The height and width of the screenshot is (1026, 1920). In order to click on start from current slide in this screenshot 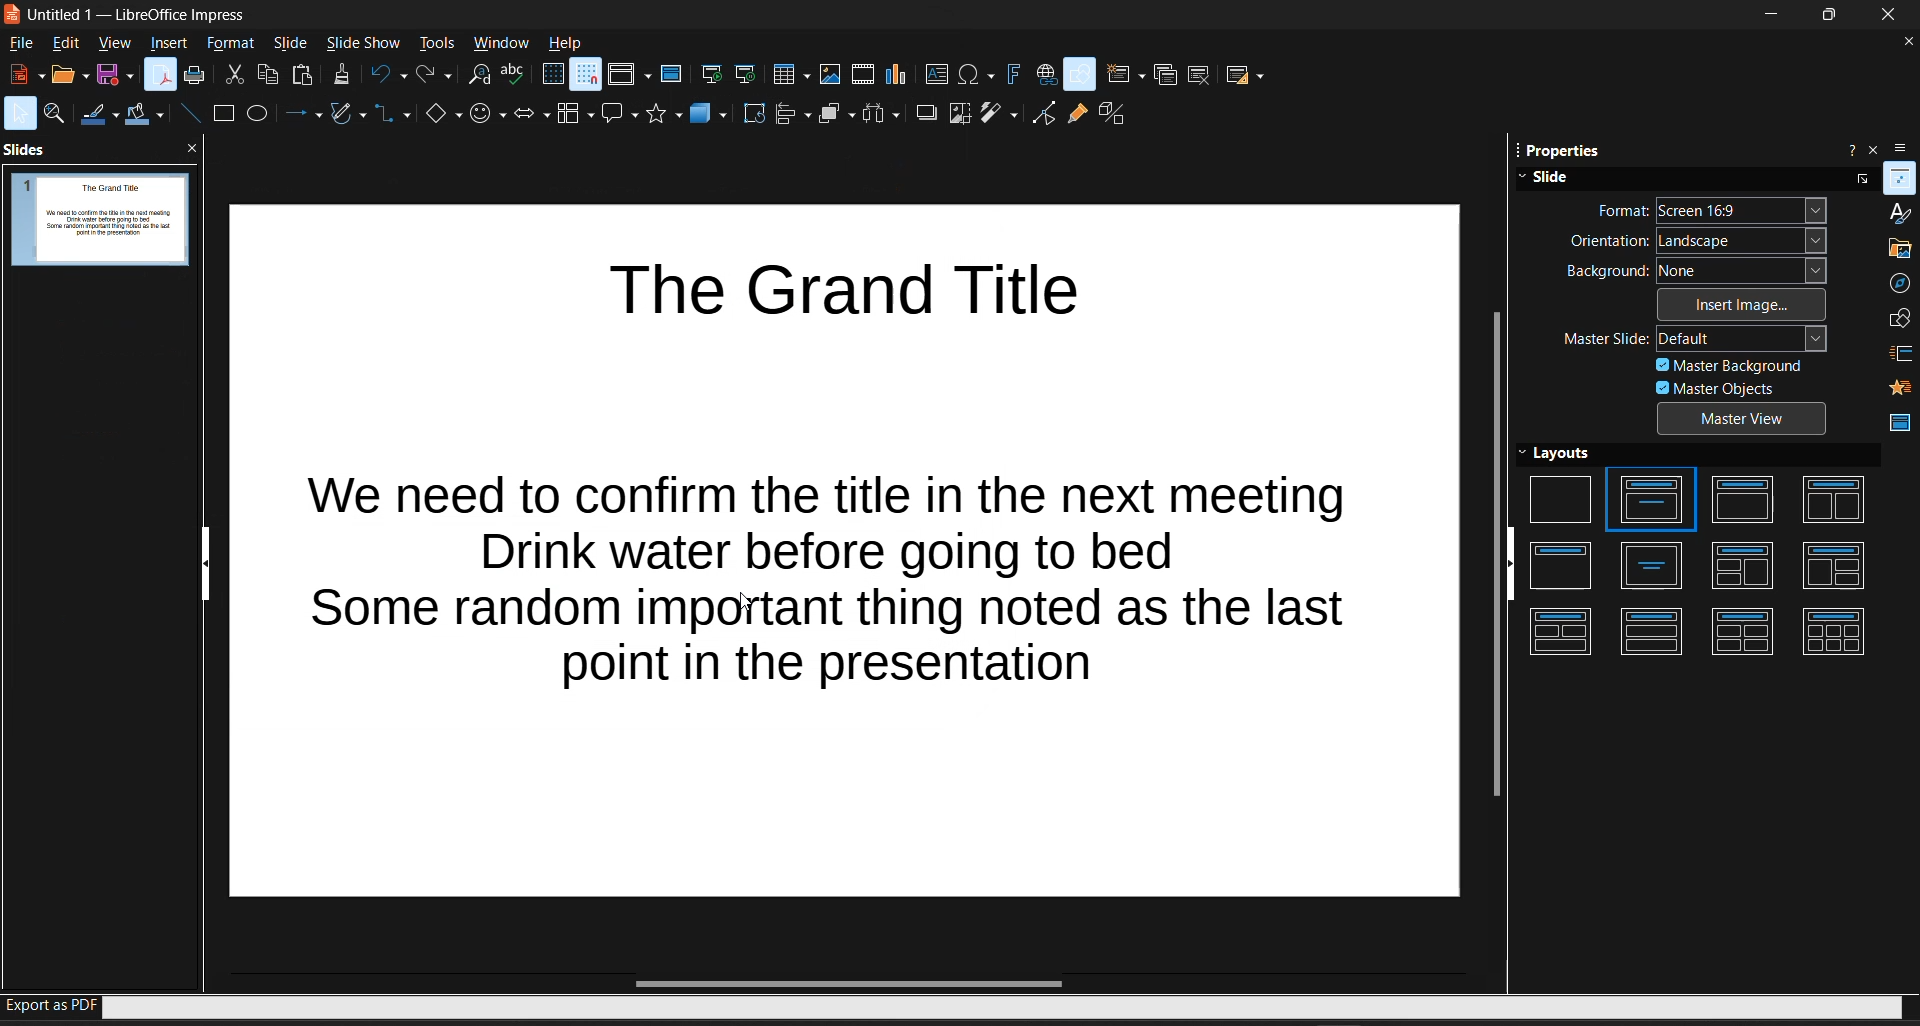, I will do `click(750, 75)`.